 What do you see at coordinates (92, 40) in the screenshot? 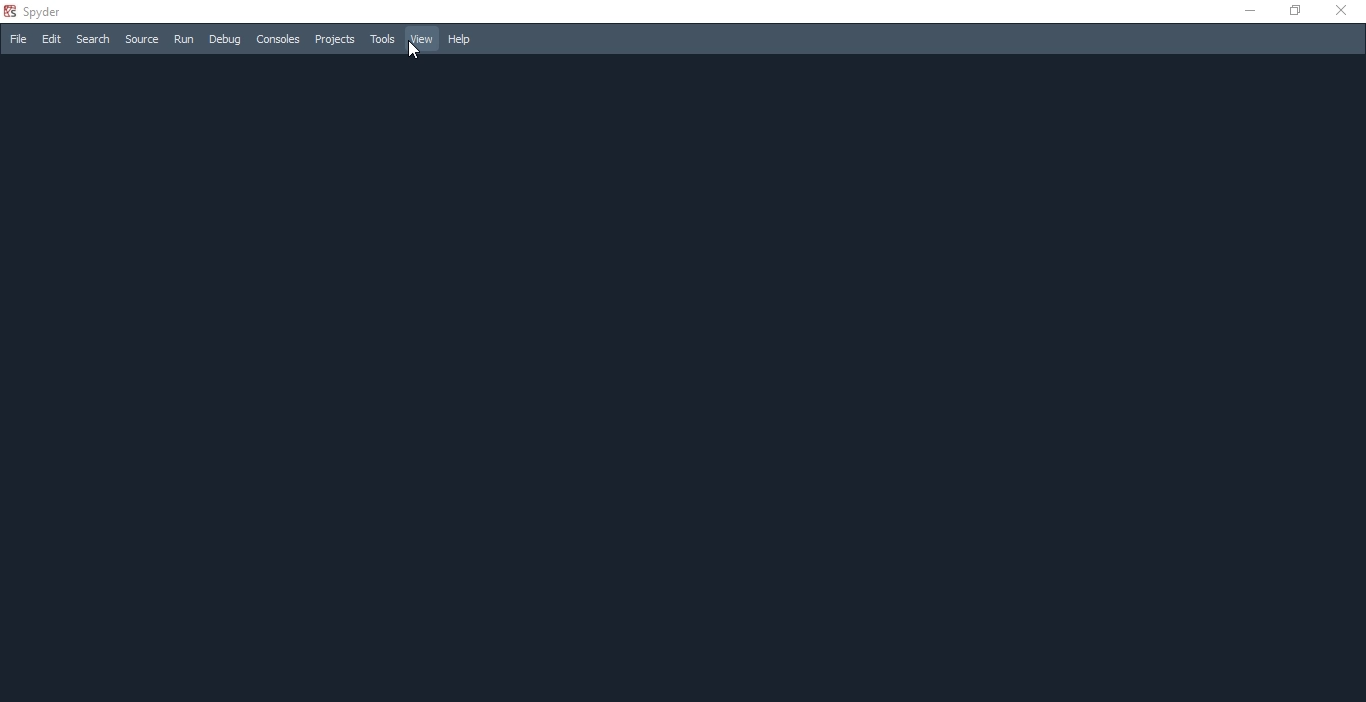
I see `Search` at bounding box center [92, 40].